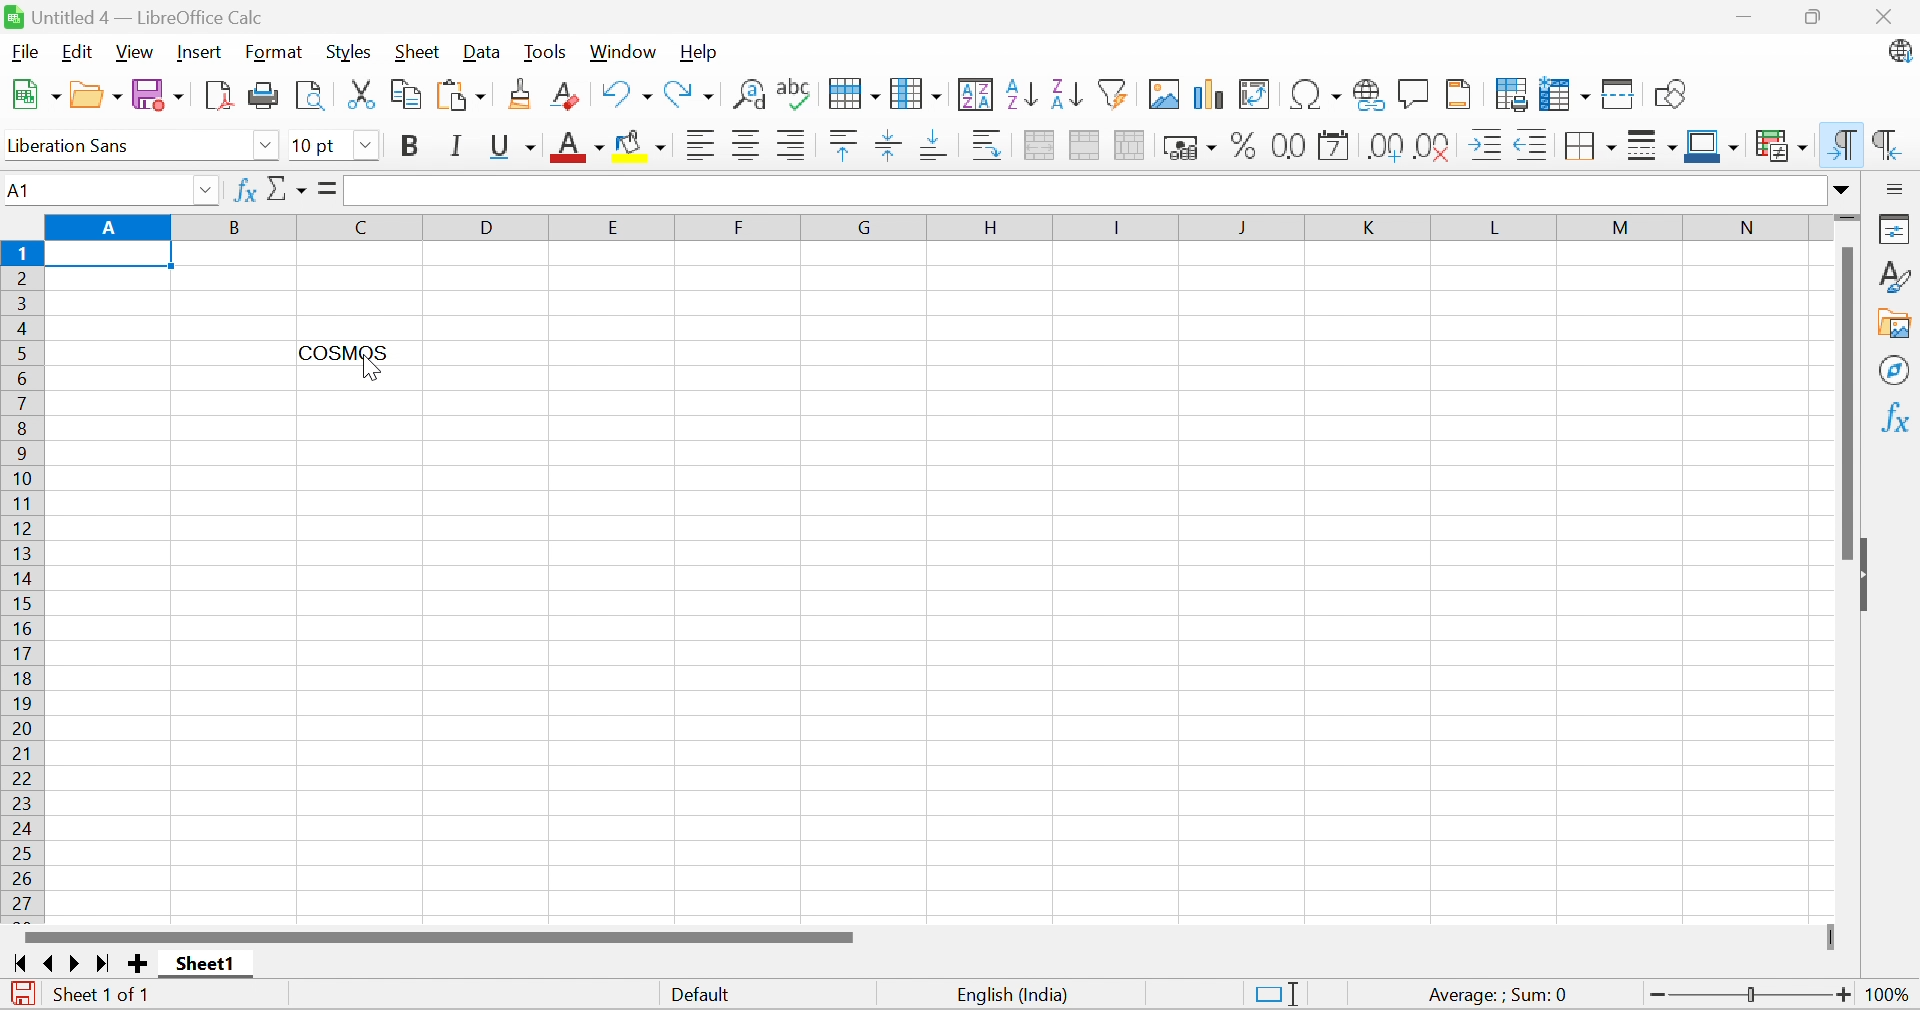  Describe the element at coordinates (1274, 993) in the screenshot. I see `Standard Selection. Click to change the selection mode.` at that location.